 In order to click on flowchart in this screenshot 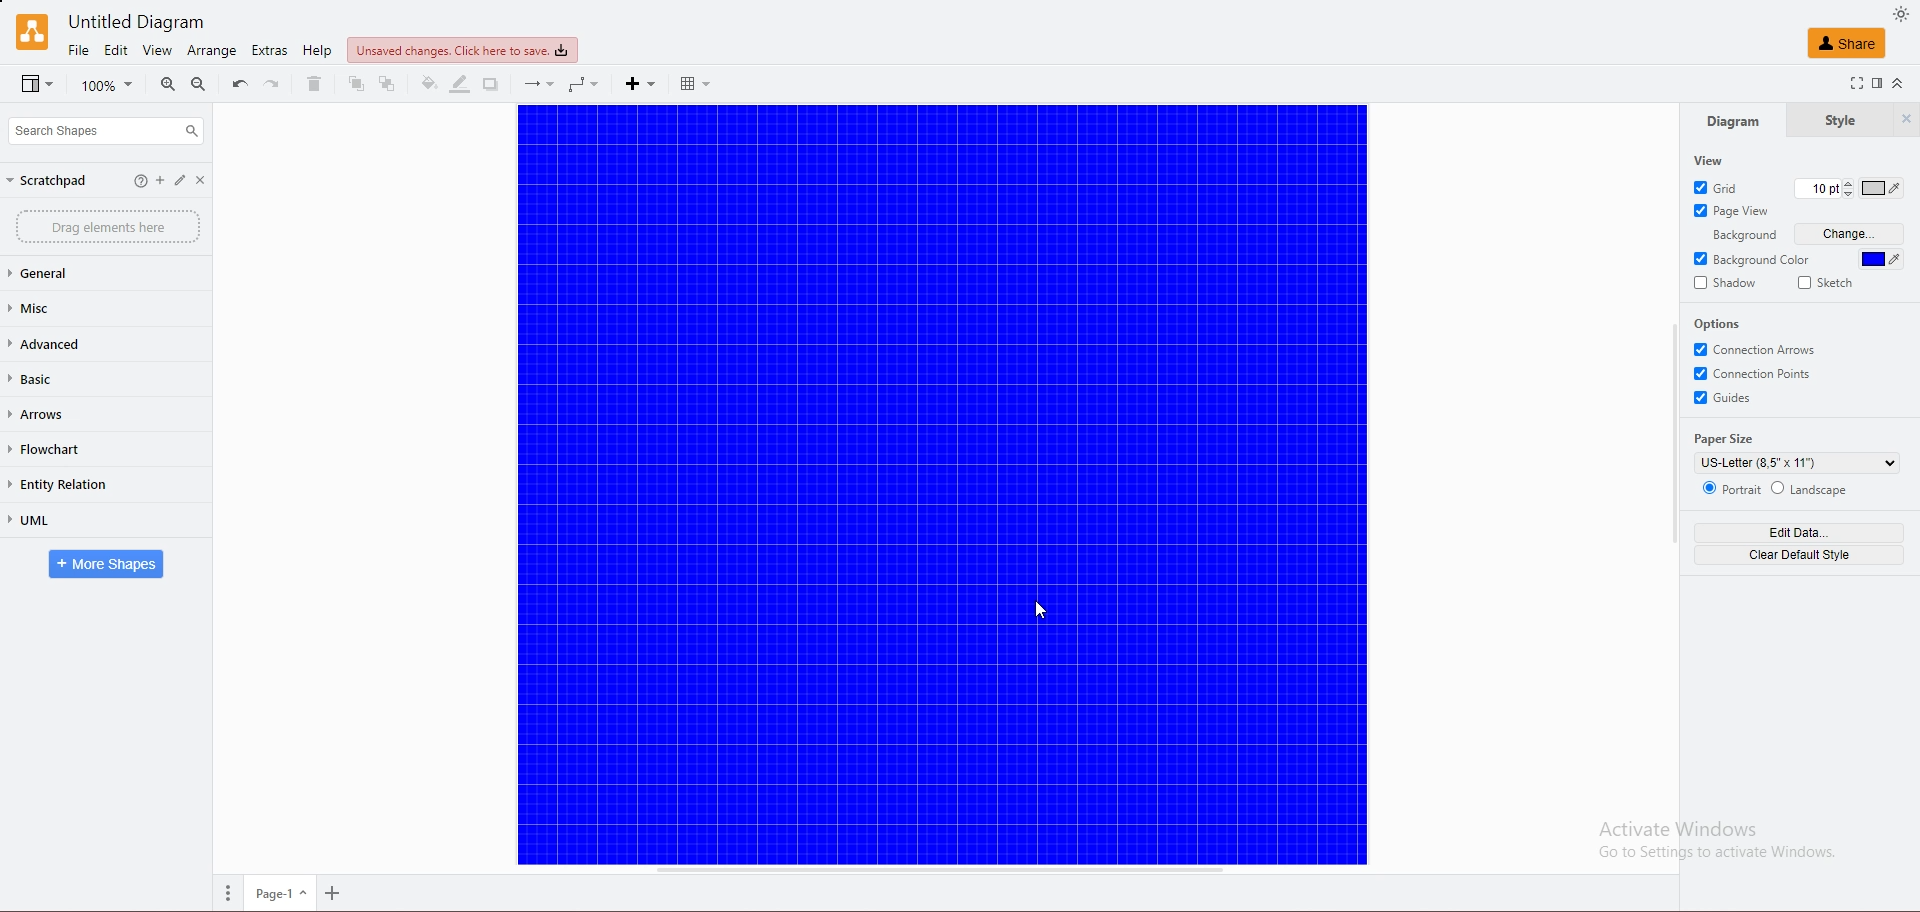, I will do `click(74, 450)`.